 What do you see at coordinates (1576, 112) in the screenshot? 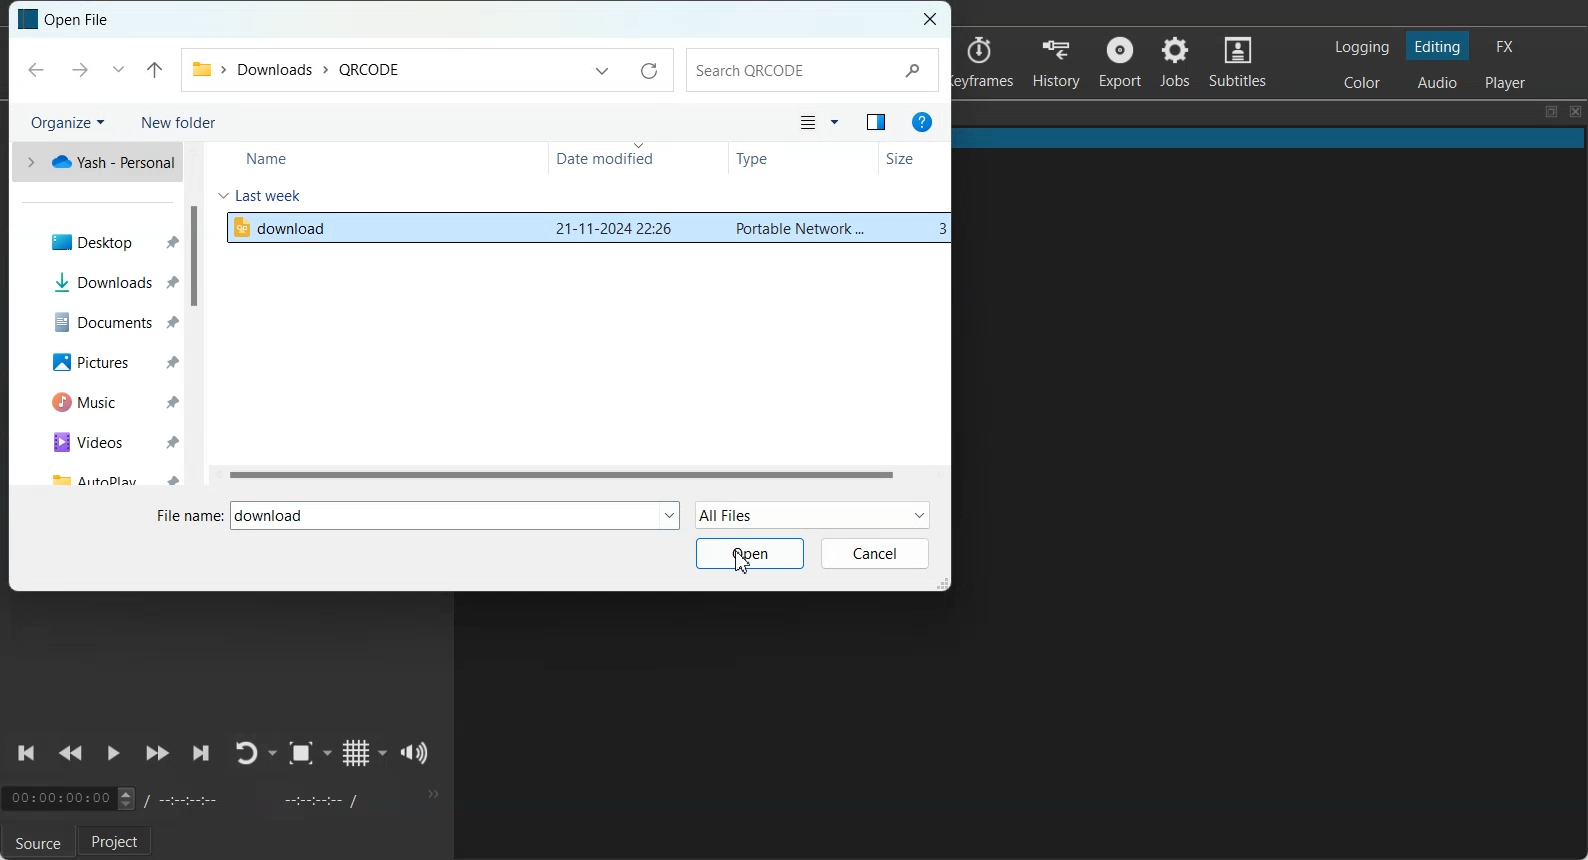
I see `Close` at bounding box center [1576, 112].